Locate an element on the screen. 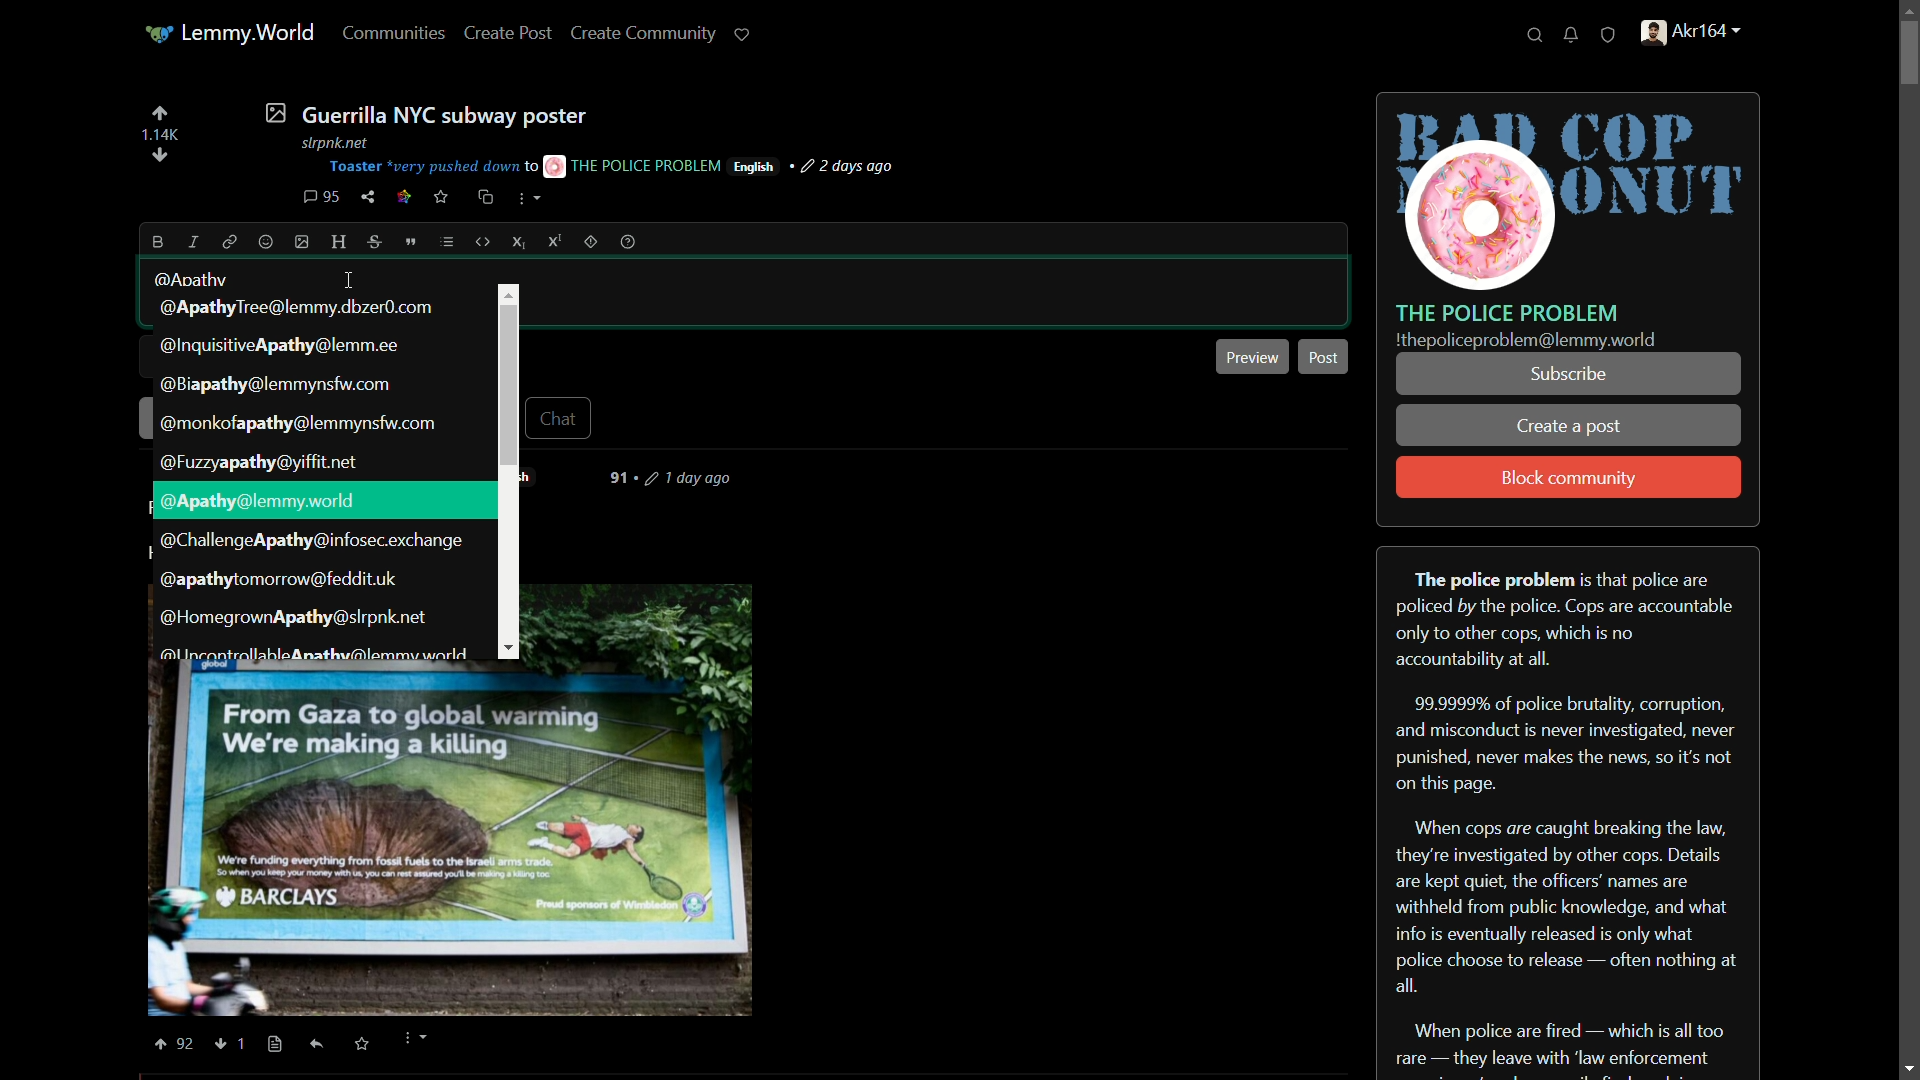  suggestion-5 is located at coordinates (261, 463).